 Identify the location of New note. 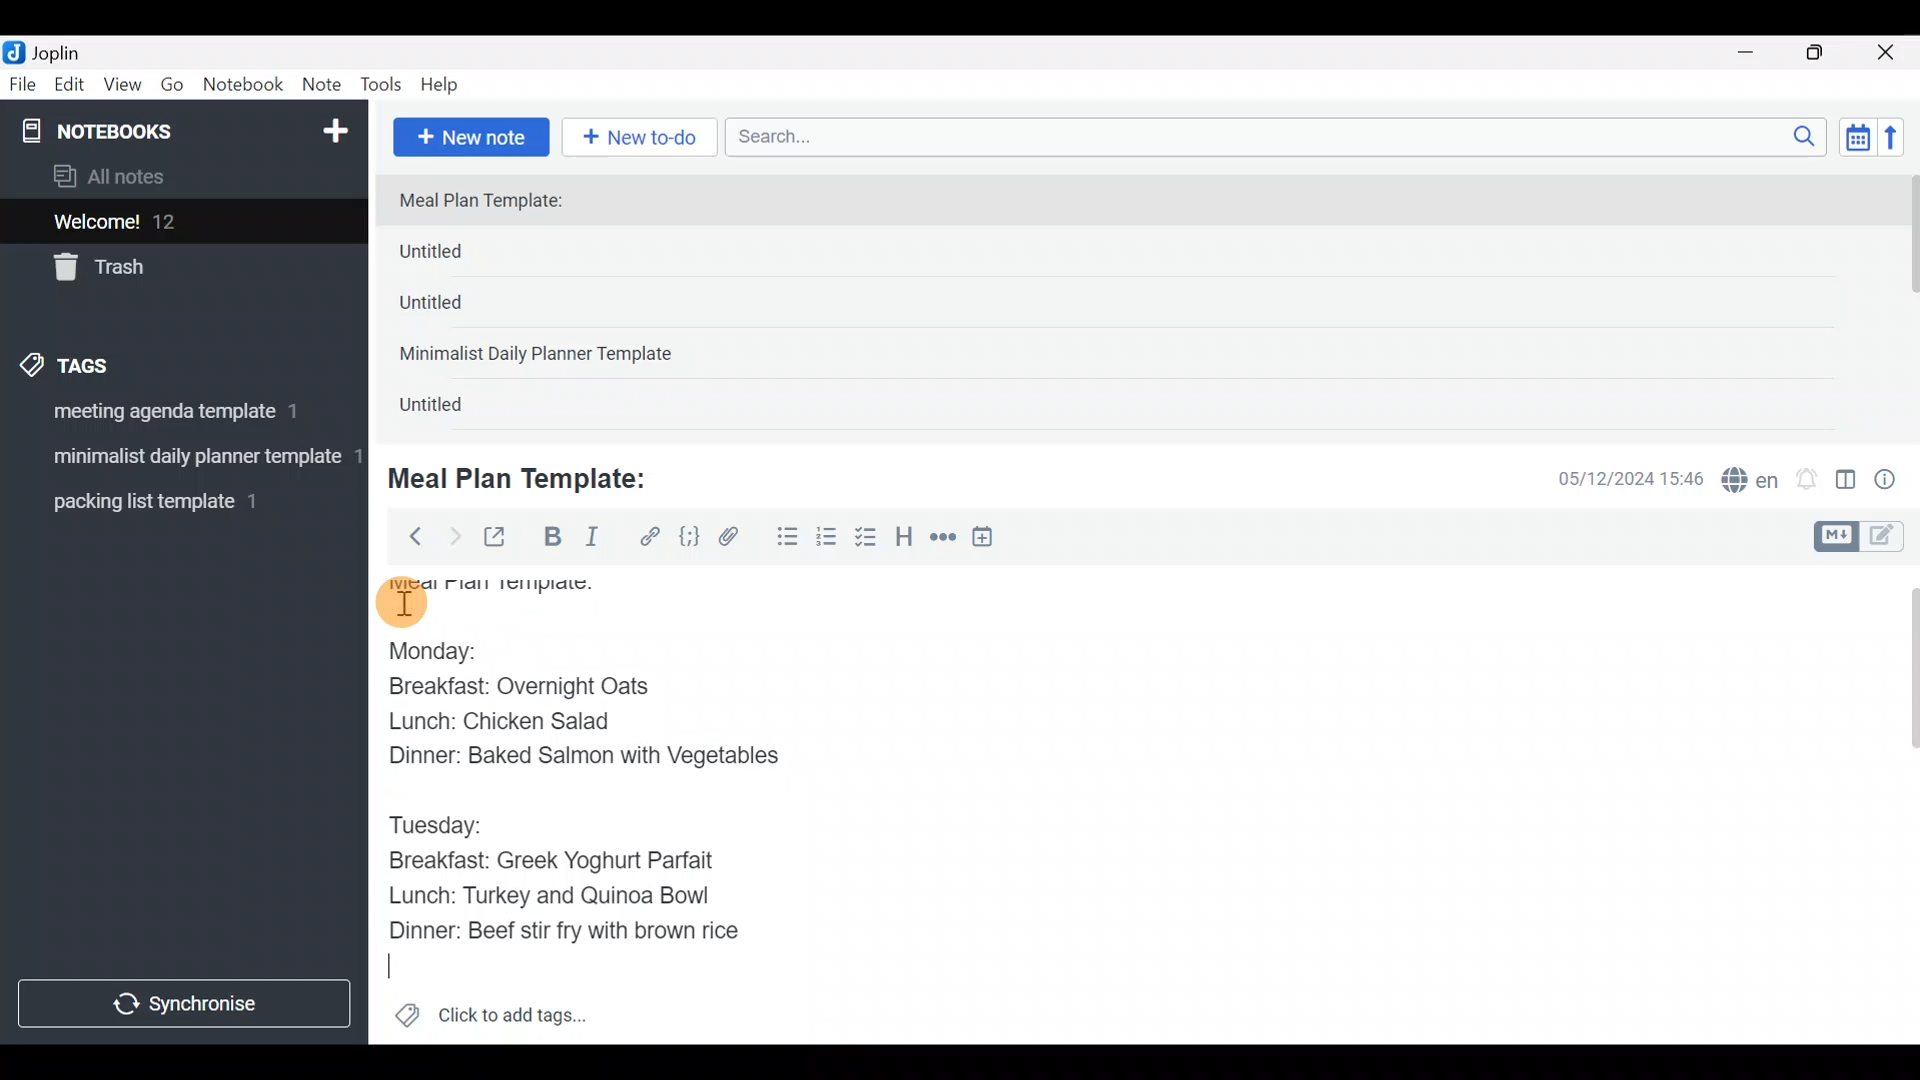
(469, 135).